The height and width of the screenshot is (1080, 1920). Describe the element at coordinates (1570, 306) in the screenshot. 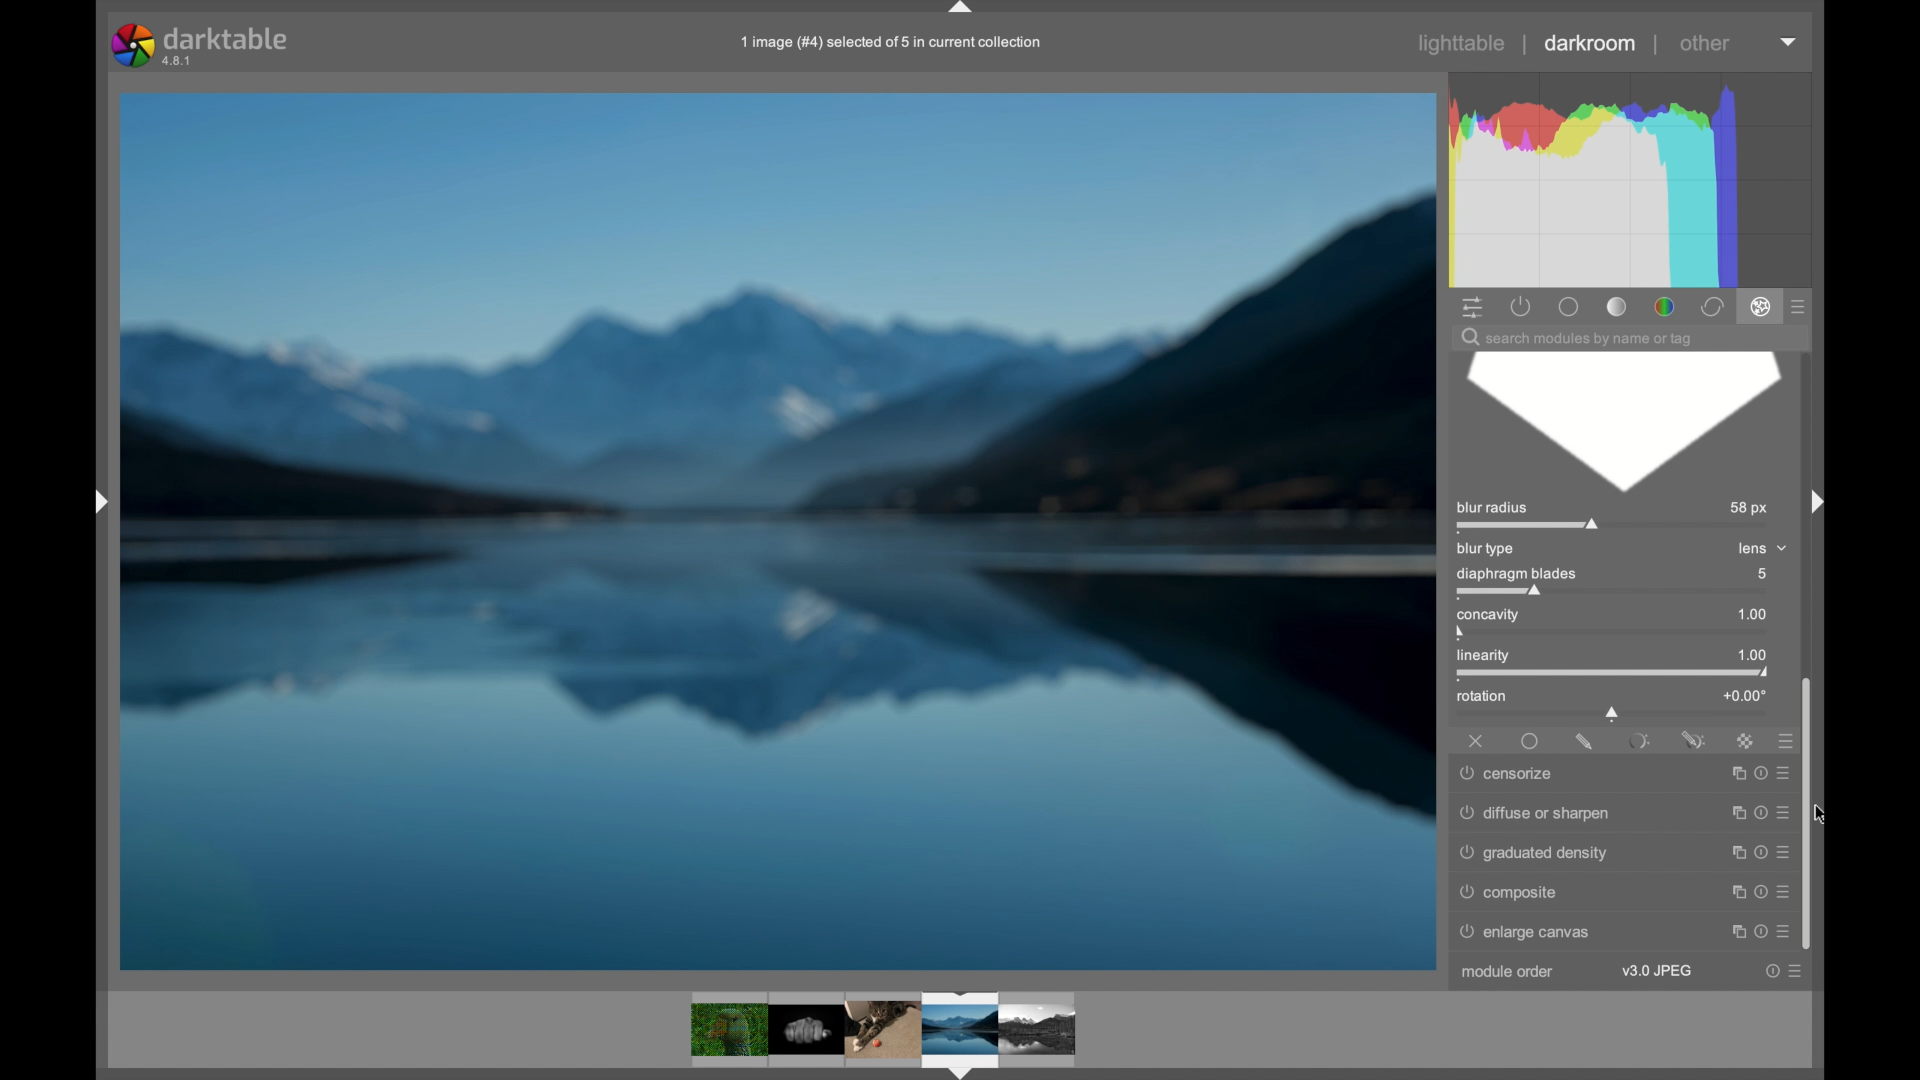

I see `base` at that location.